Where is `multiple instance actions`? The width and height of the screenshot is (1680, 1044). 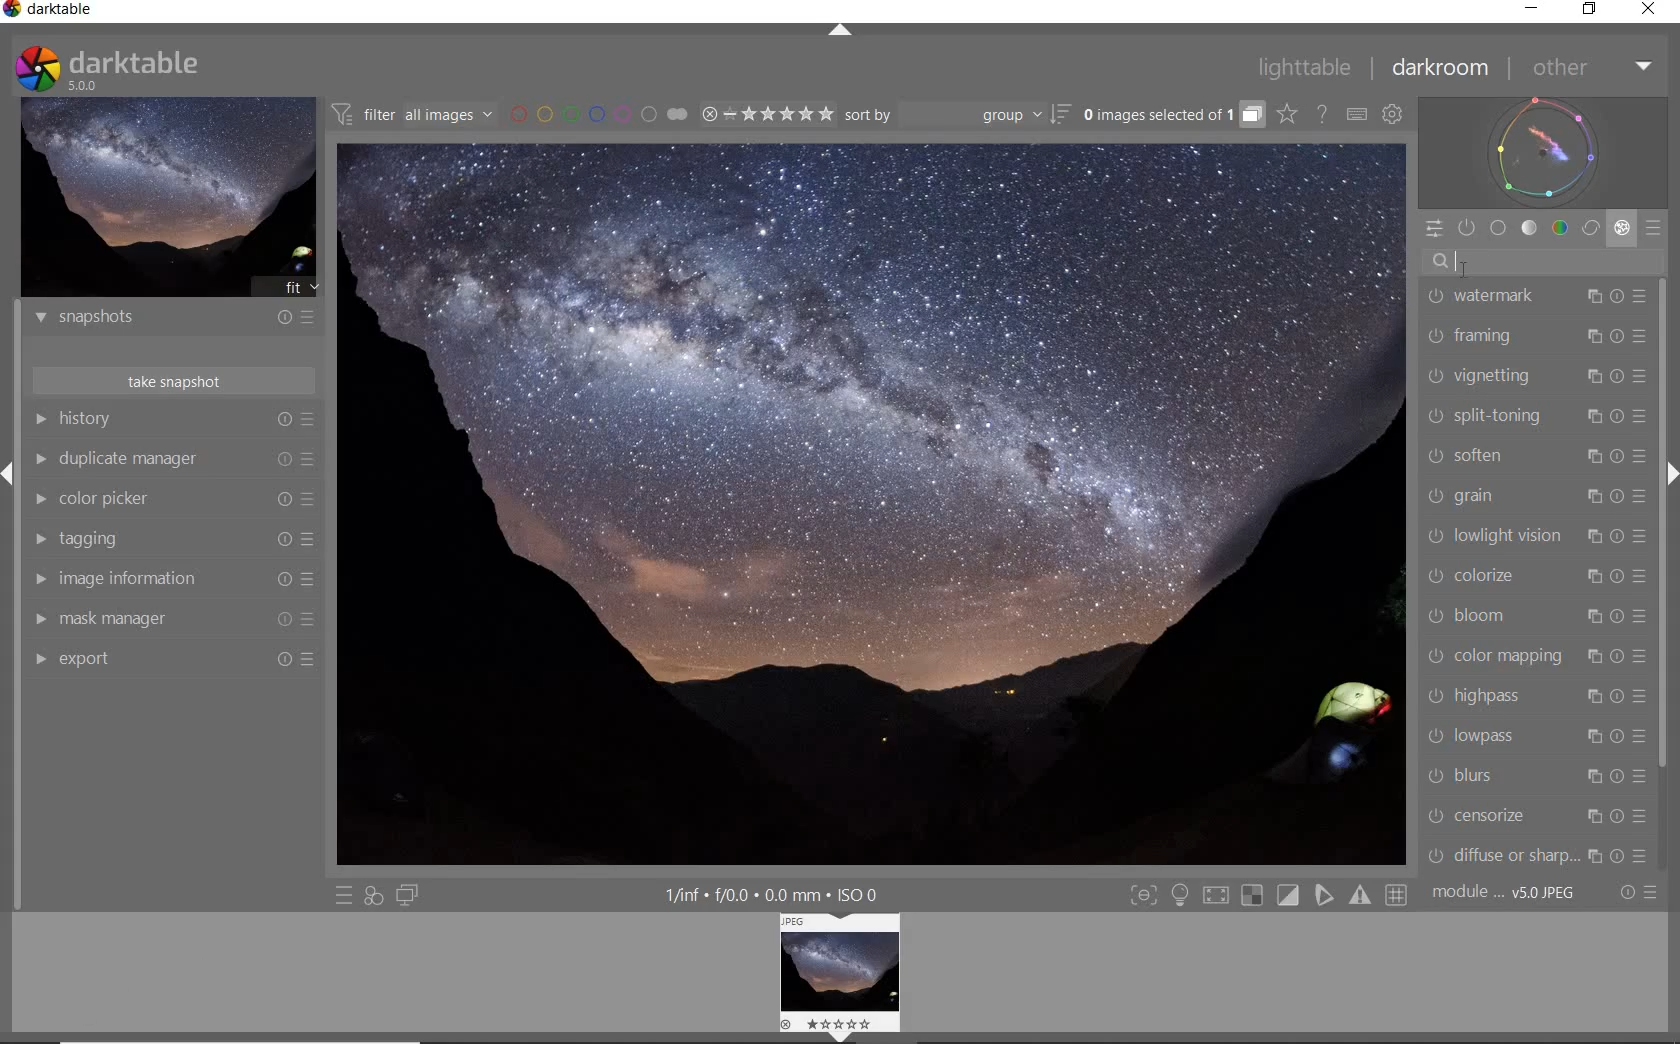
multiple instance actions is located at coordinates (1592, 534).